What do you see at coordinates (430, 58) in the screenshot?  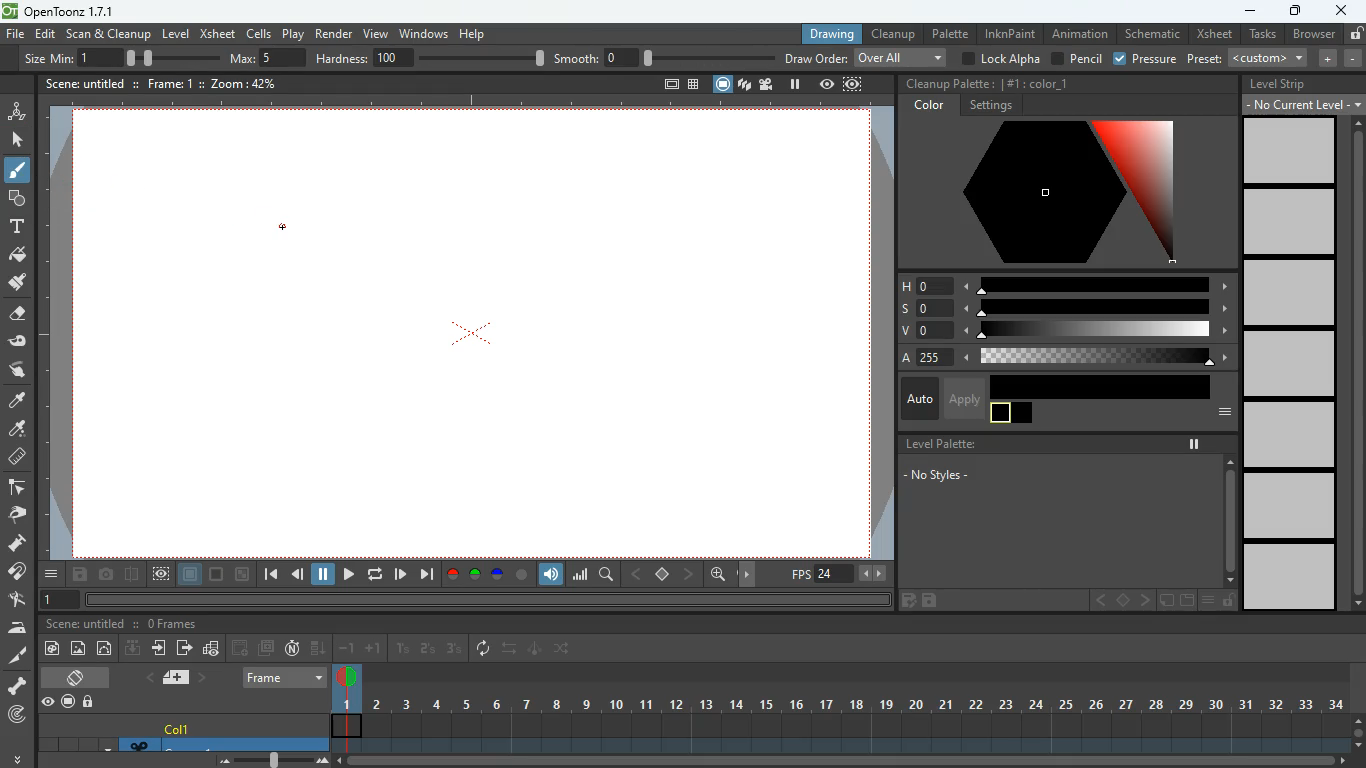 I see `hardness` at bounding box center [430, 58].